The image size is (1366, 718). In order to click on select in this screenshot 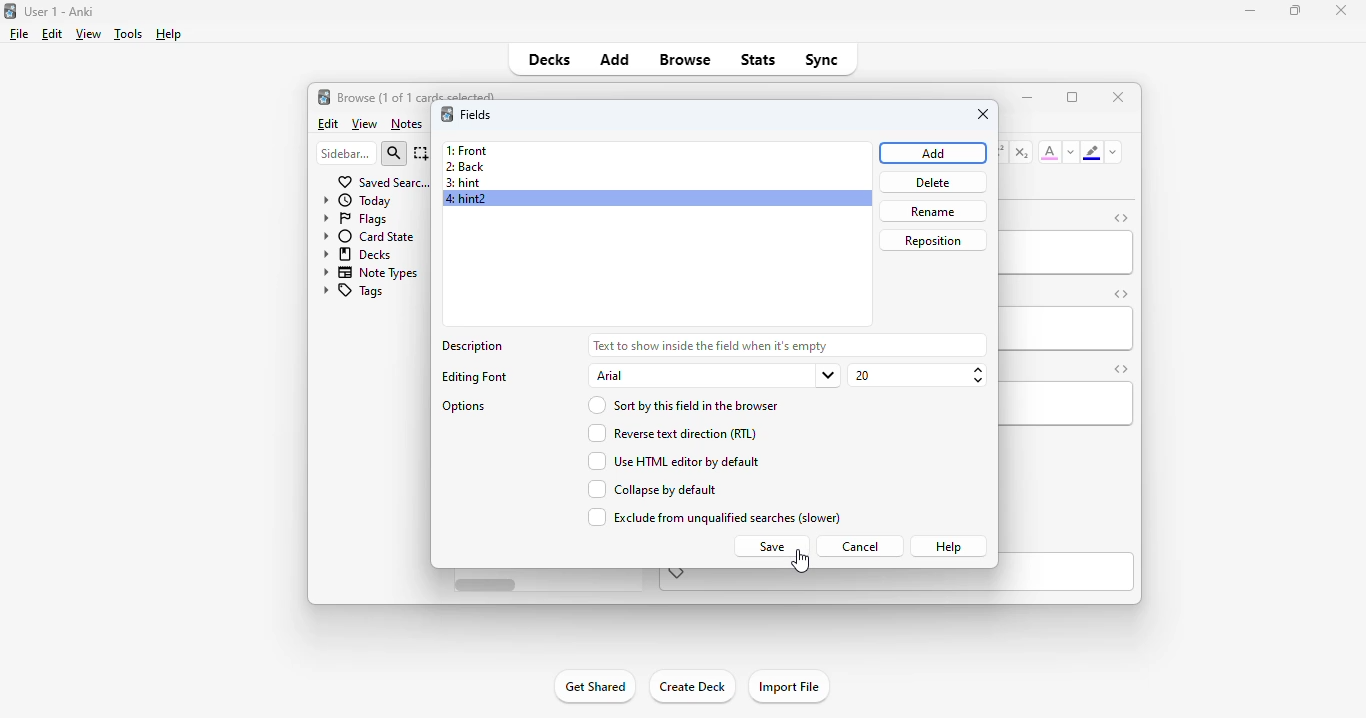, I will do `click(422, 153)`.